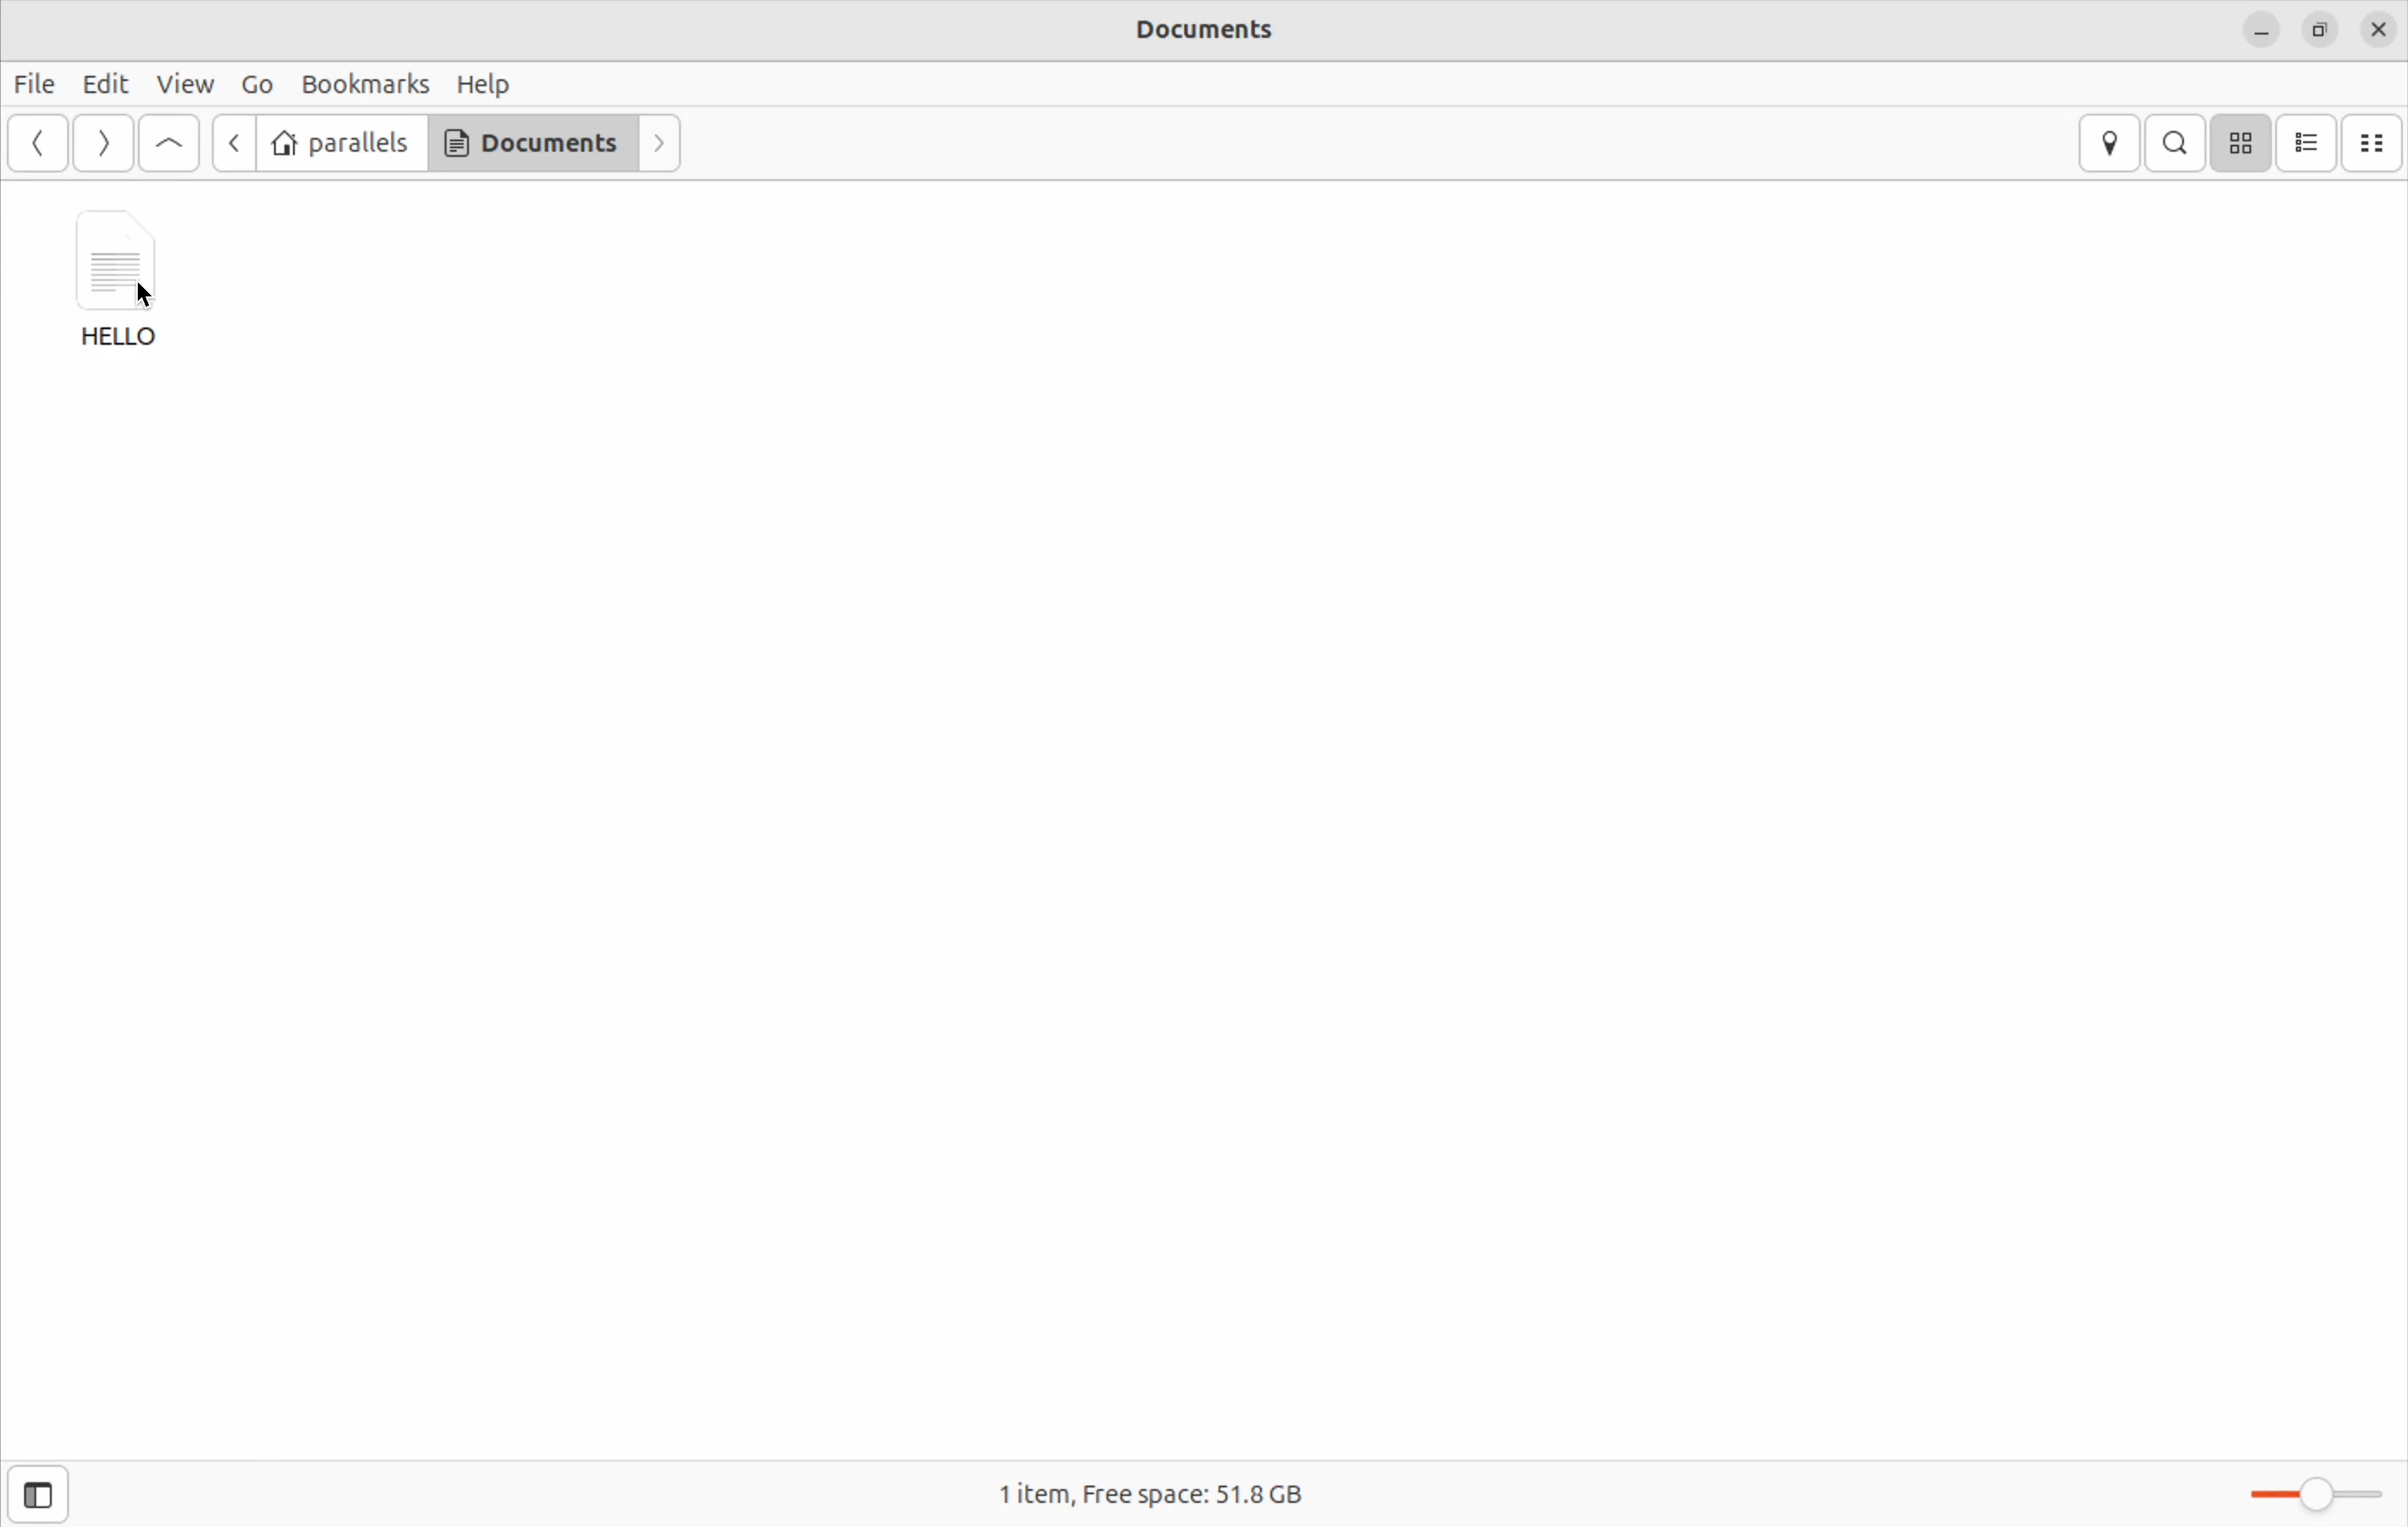  I want to click on forward, so click(234, 143).